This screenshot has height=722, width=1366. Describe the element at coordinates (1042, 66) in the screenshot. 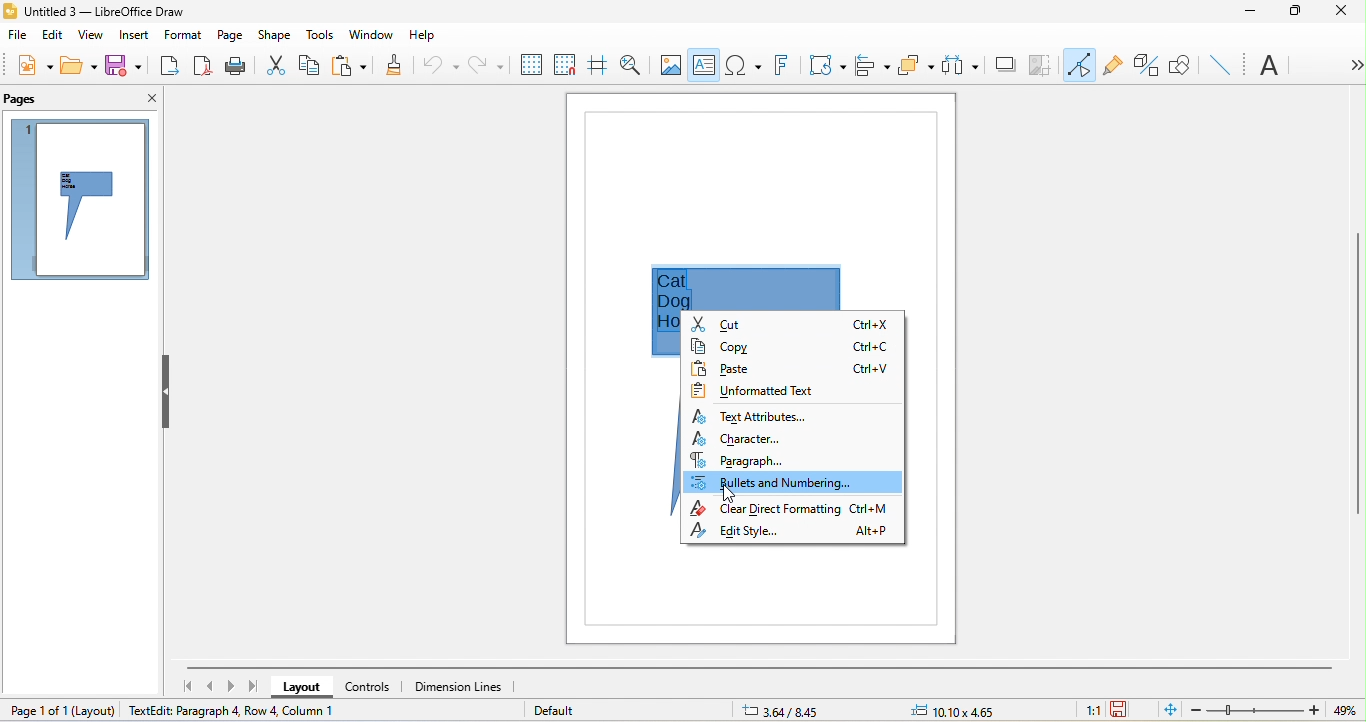

I see `crop image` at that location.